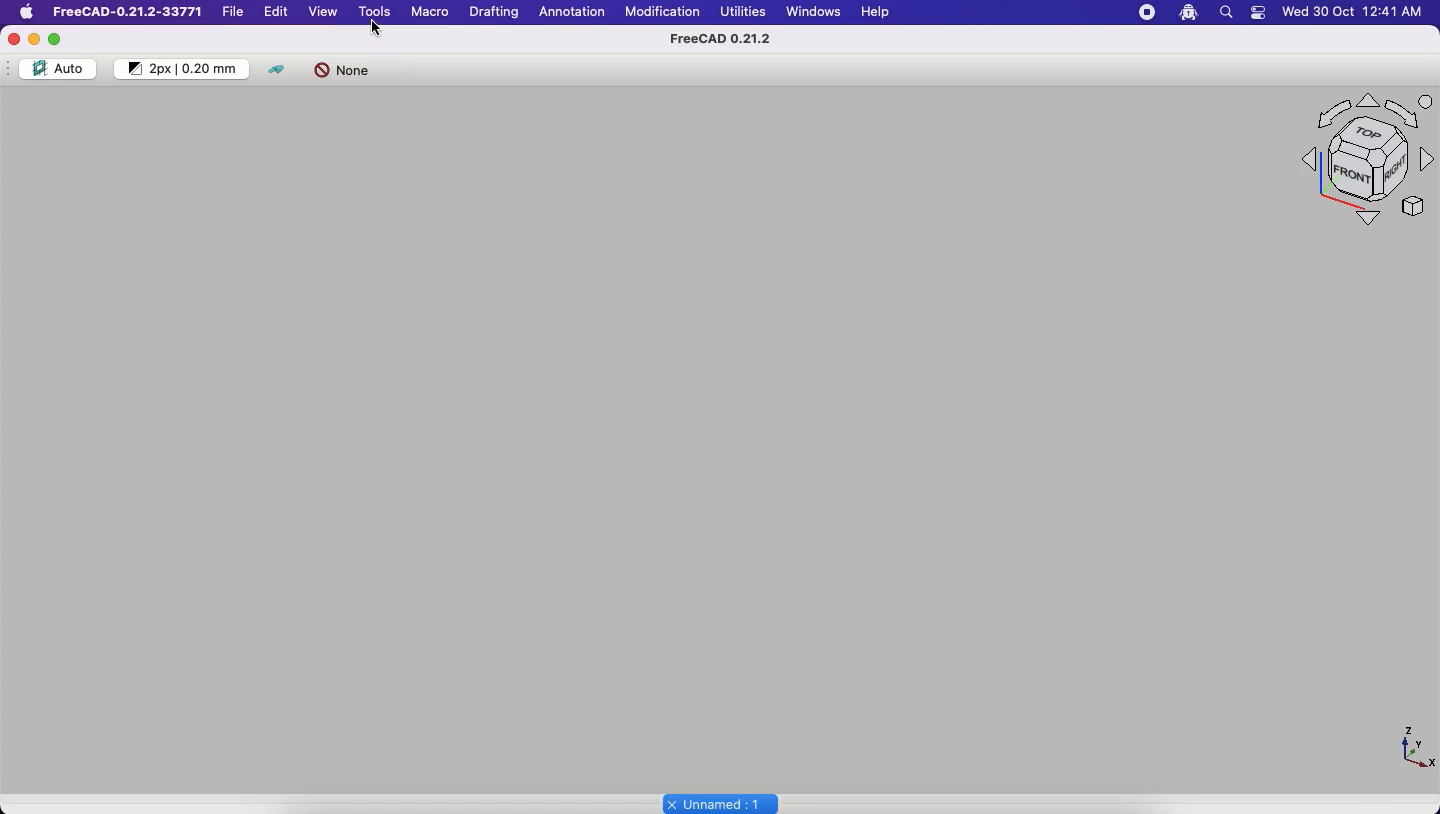 The image size is (1440, 814). Describe the element at coordinates (17, 39) in the screenshot. I see `Close` at that location.